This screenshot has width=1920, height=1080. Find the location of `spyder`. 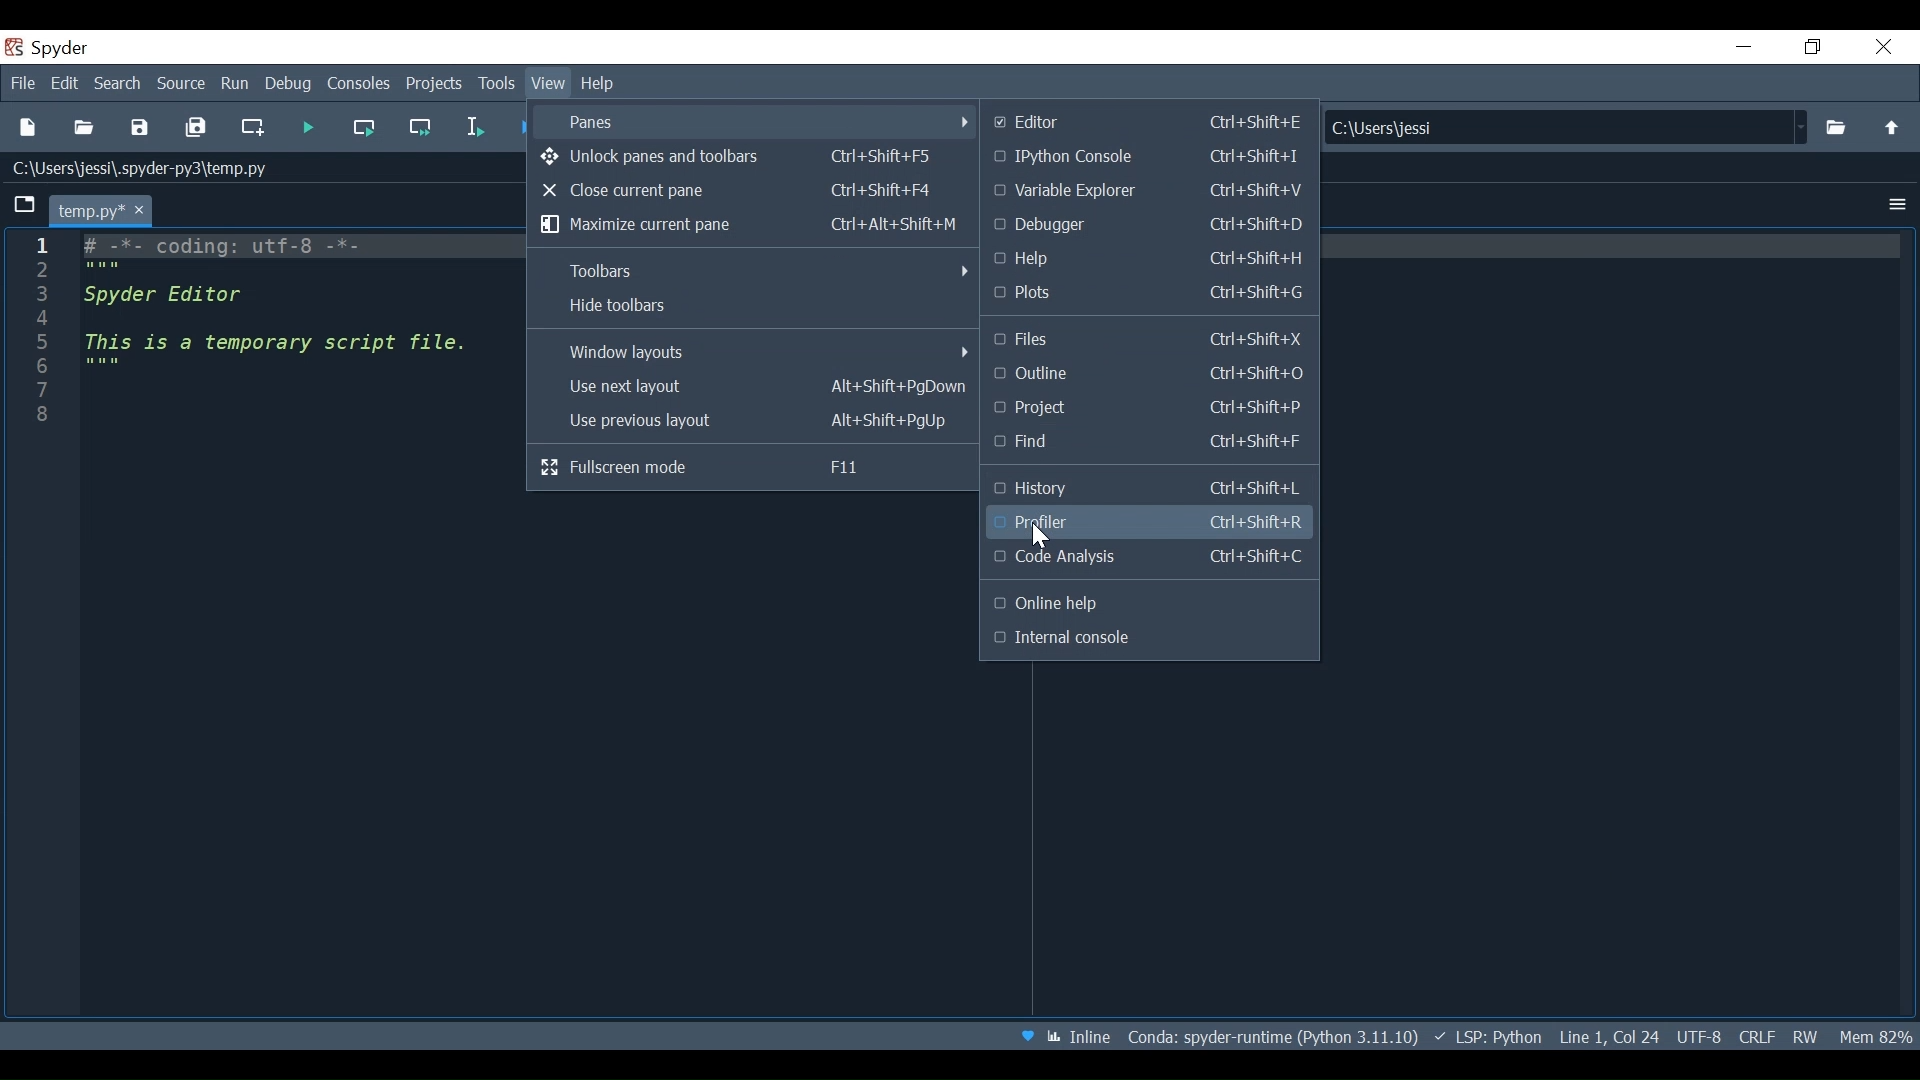

spyder is located at coordinates (62, 47).